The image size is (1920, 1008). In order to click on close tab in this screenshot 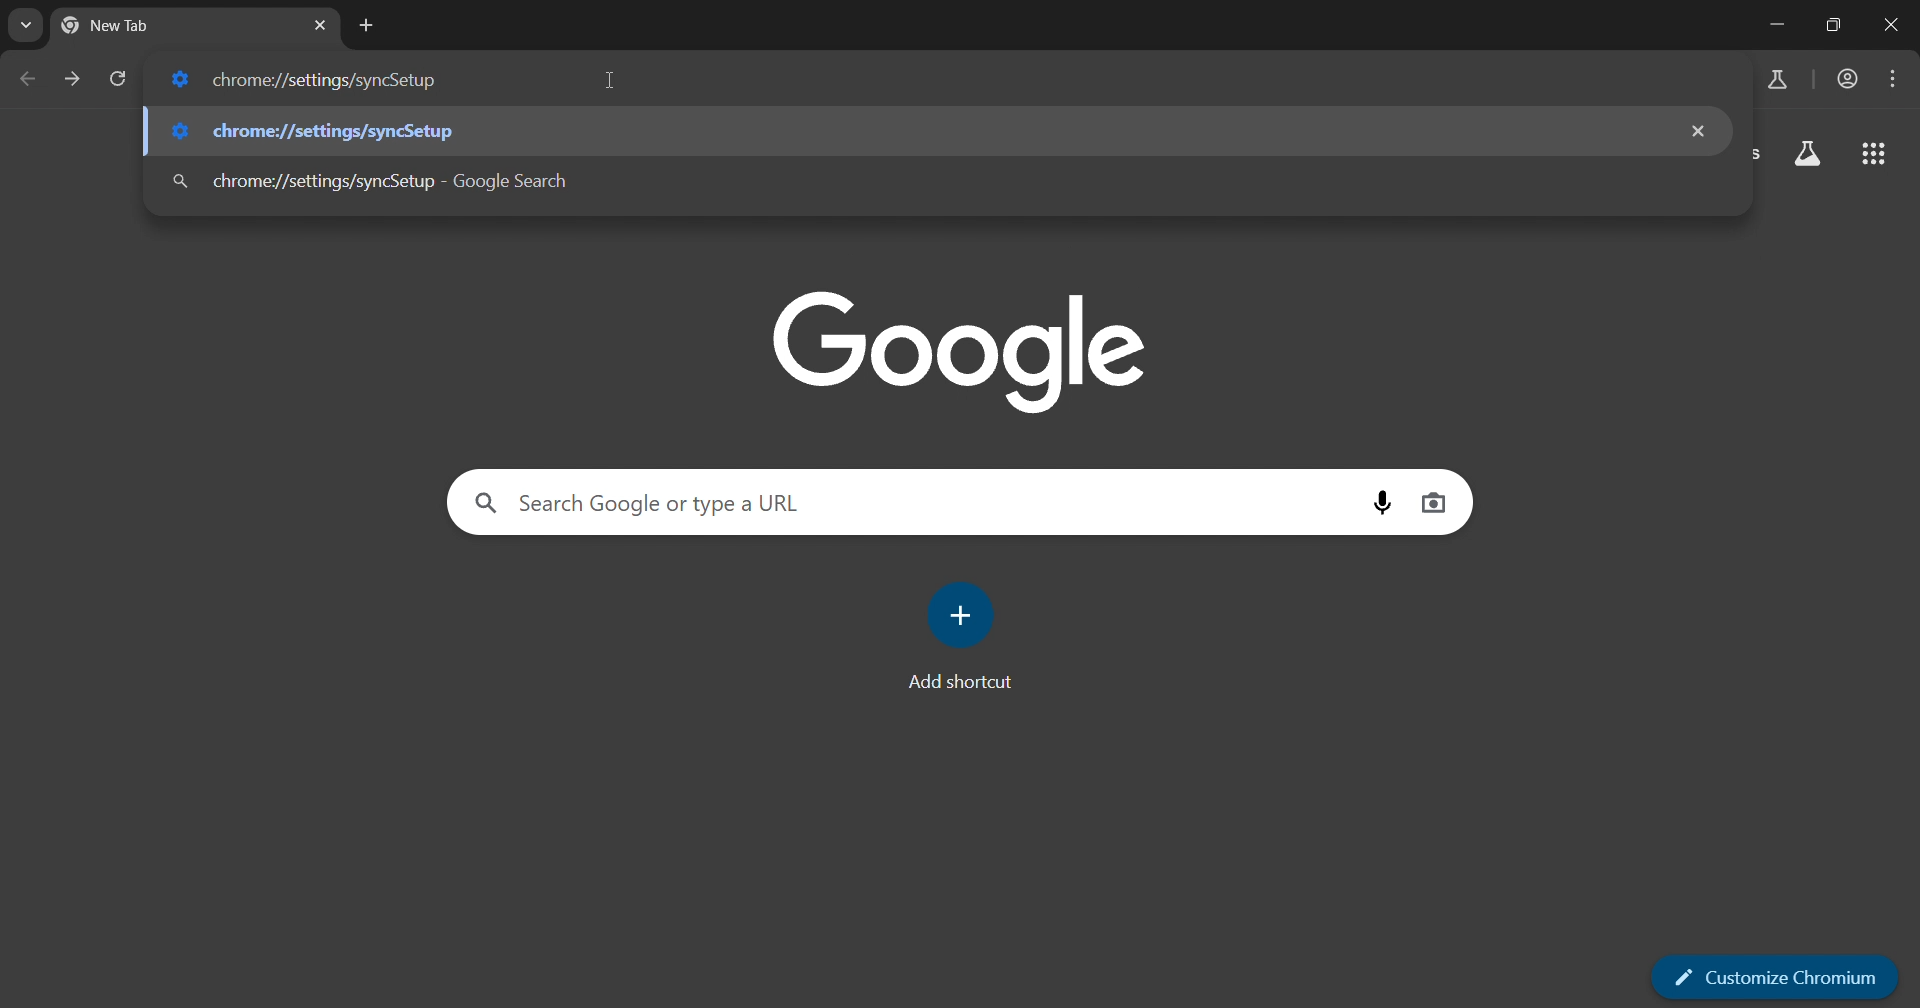, I will do `click(320, 25)`.